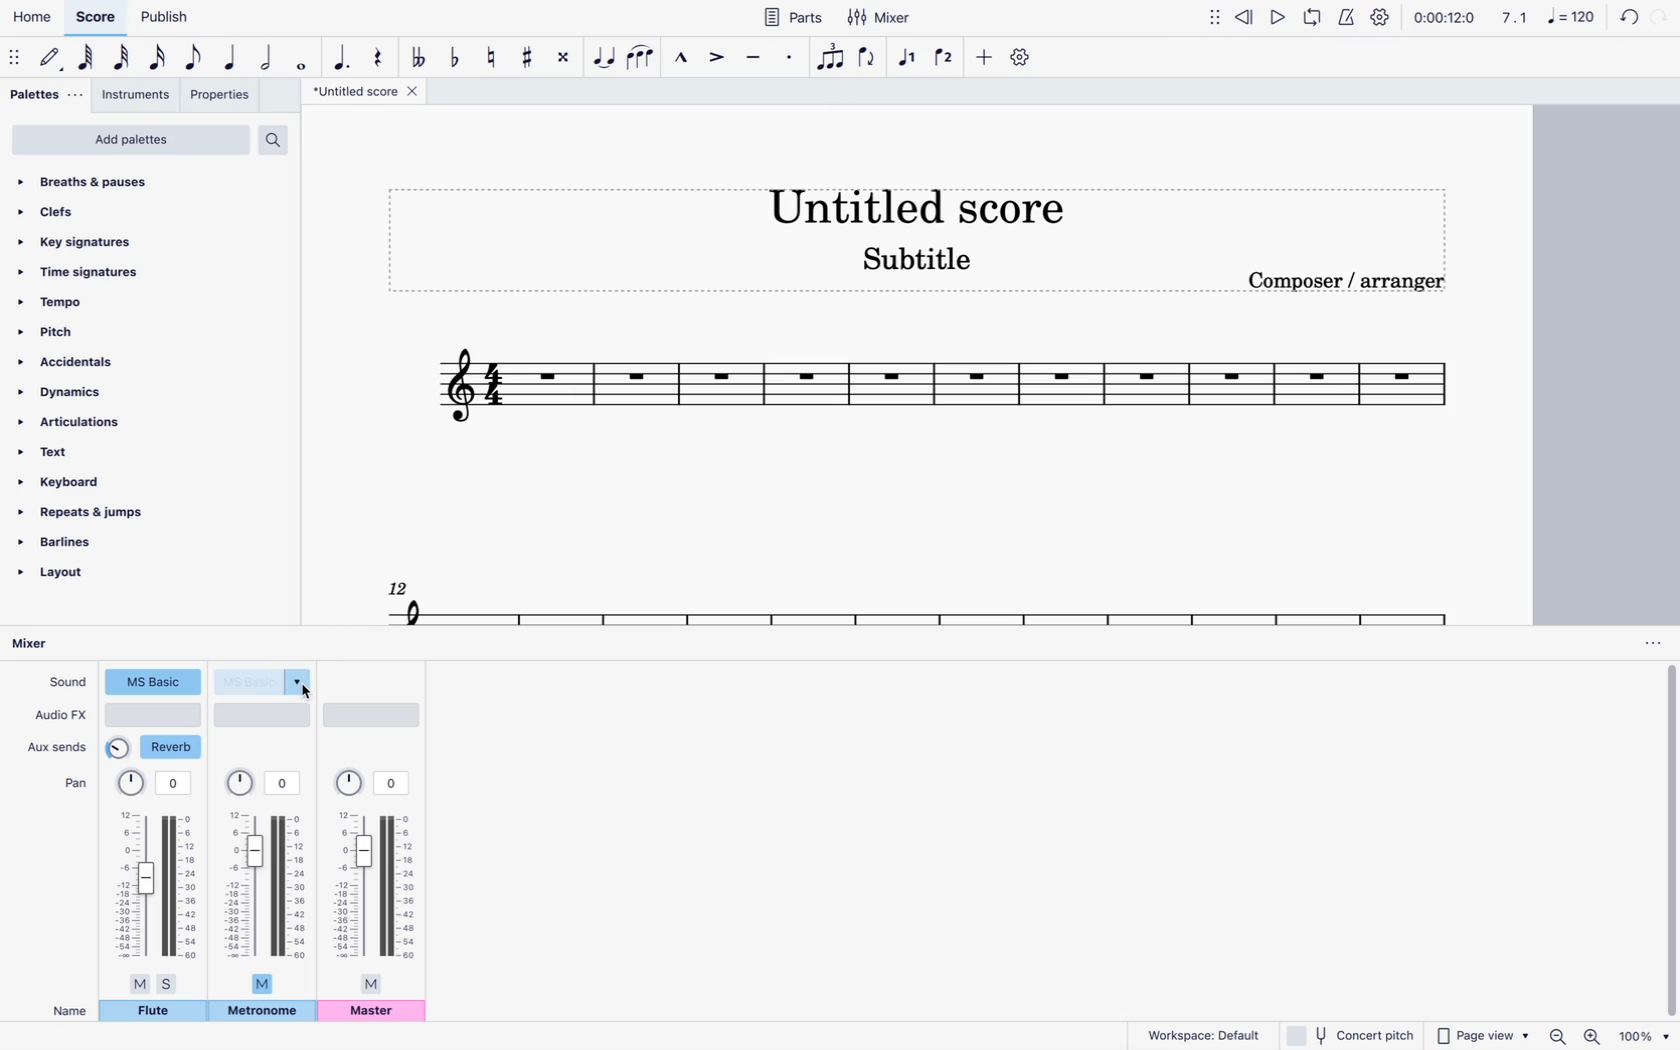 The width and height of the screenshot is (1680, 1050). I want to click on flip direction, so click(870, 61).